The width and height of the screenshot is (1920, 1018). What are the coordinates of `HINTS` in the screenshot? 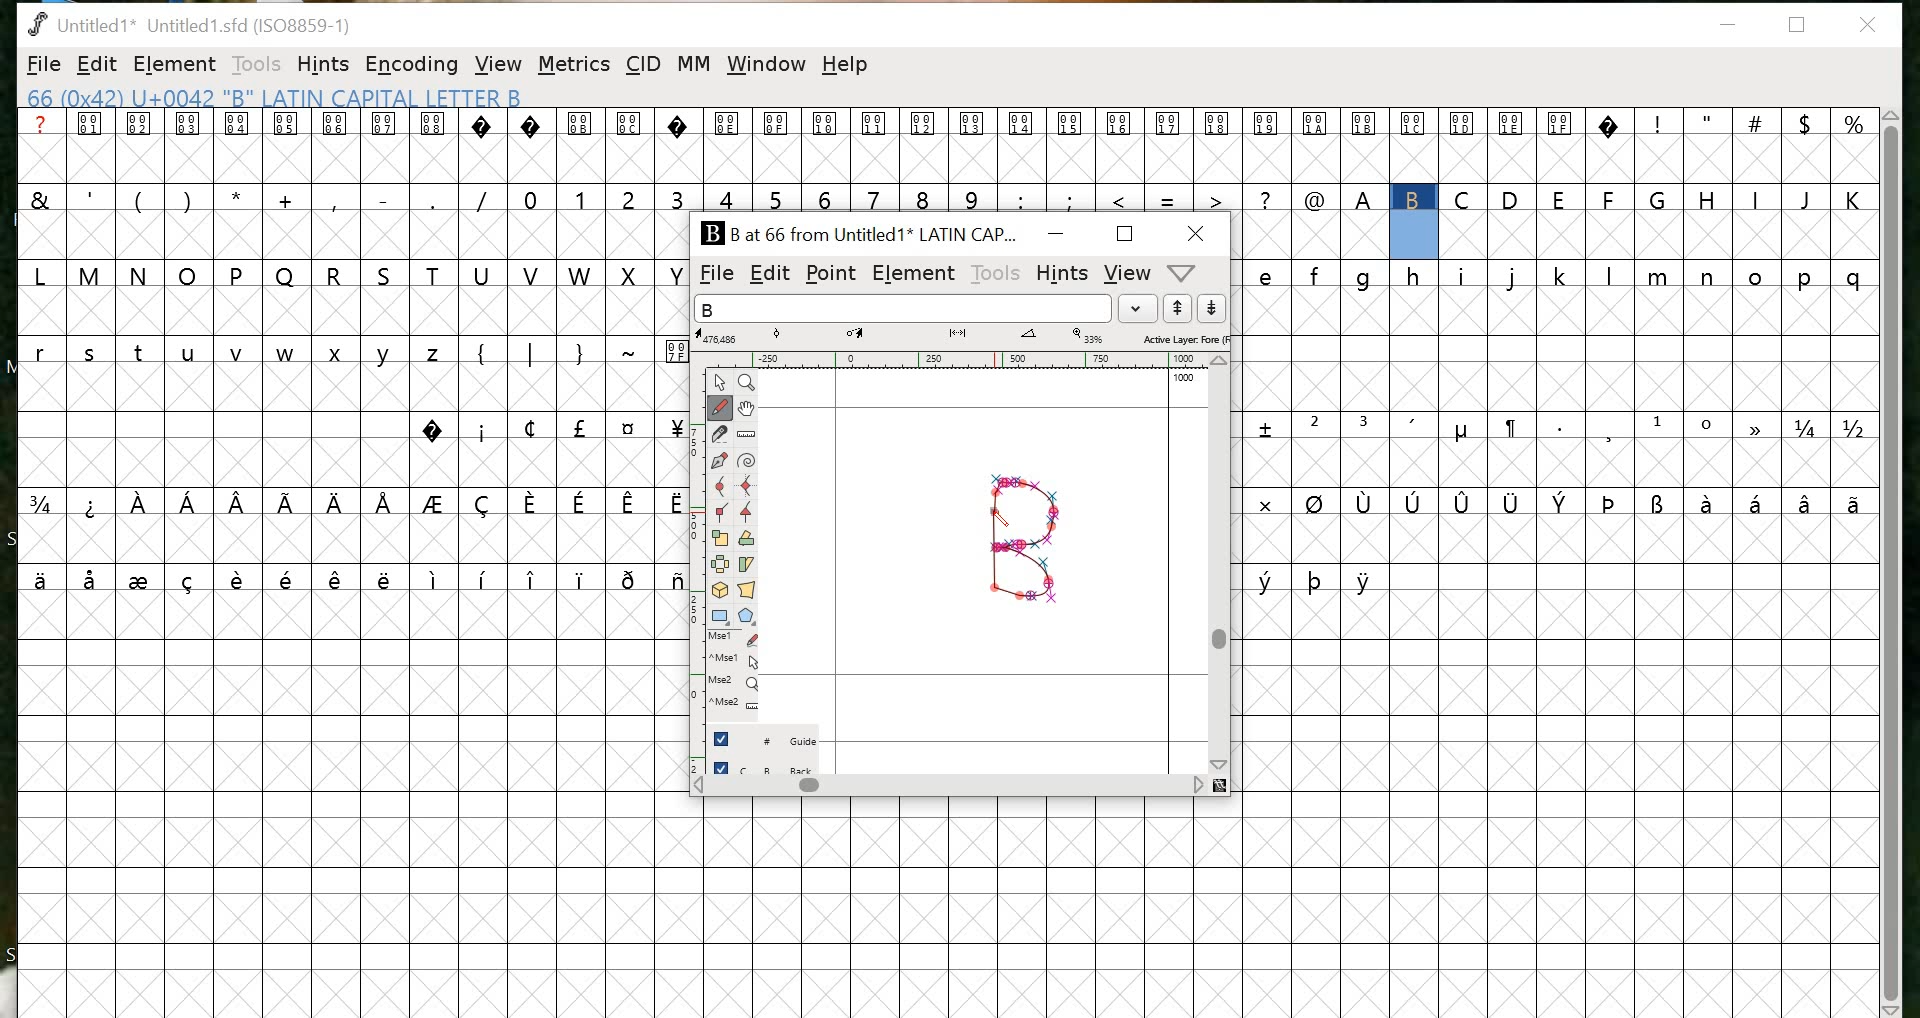 It's located at (322, 65).